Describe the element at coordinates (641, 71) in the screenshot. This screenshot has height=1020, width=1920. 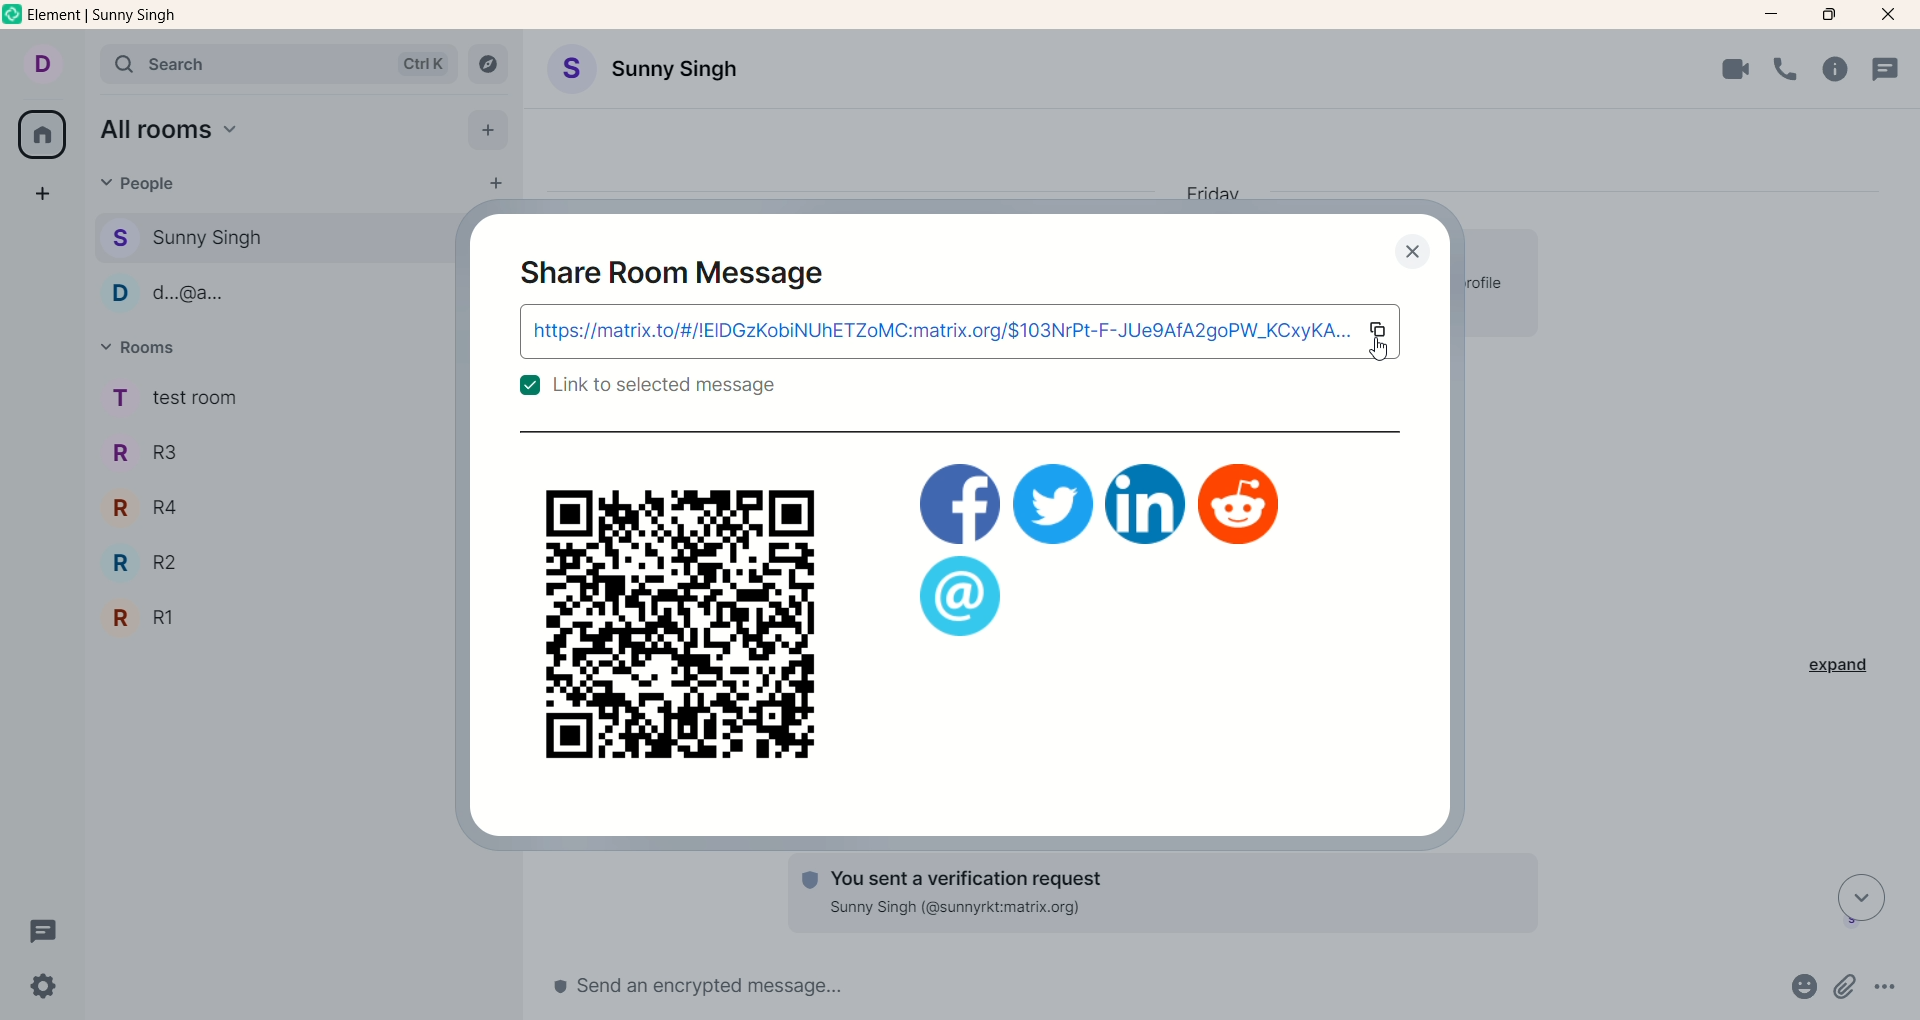
I see `account` at that location.